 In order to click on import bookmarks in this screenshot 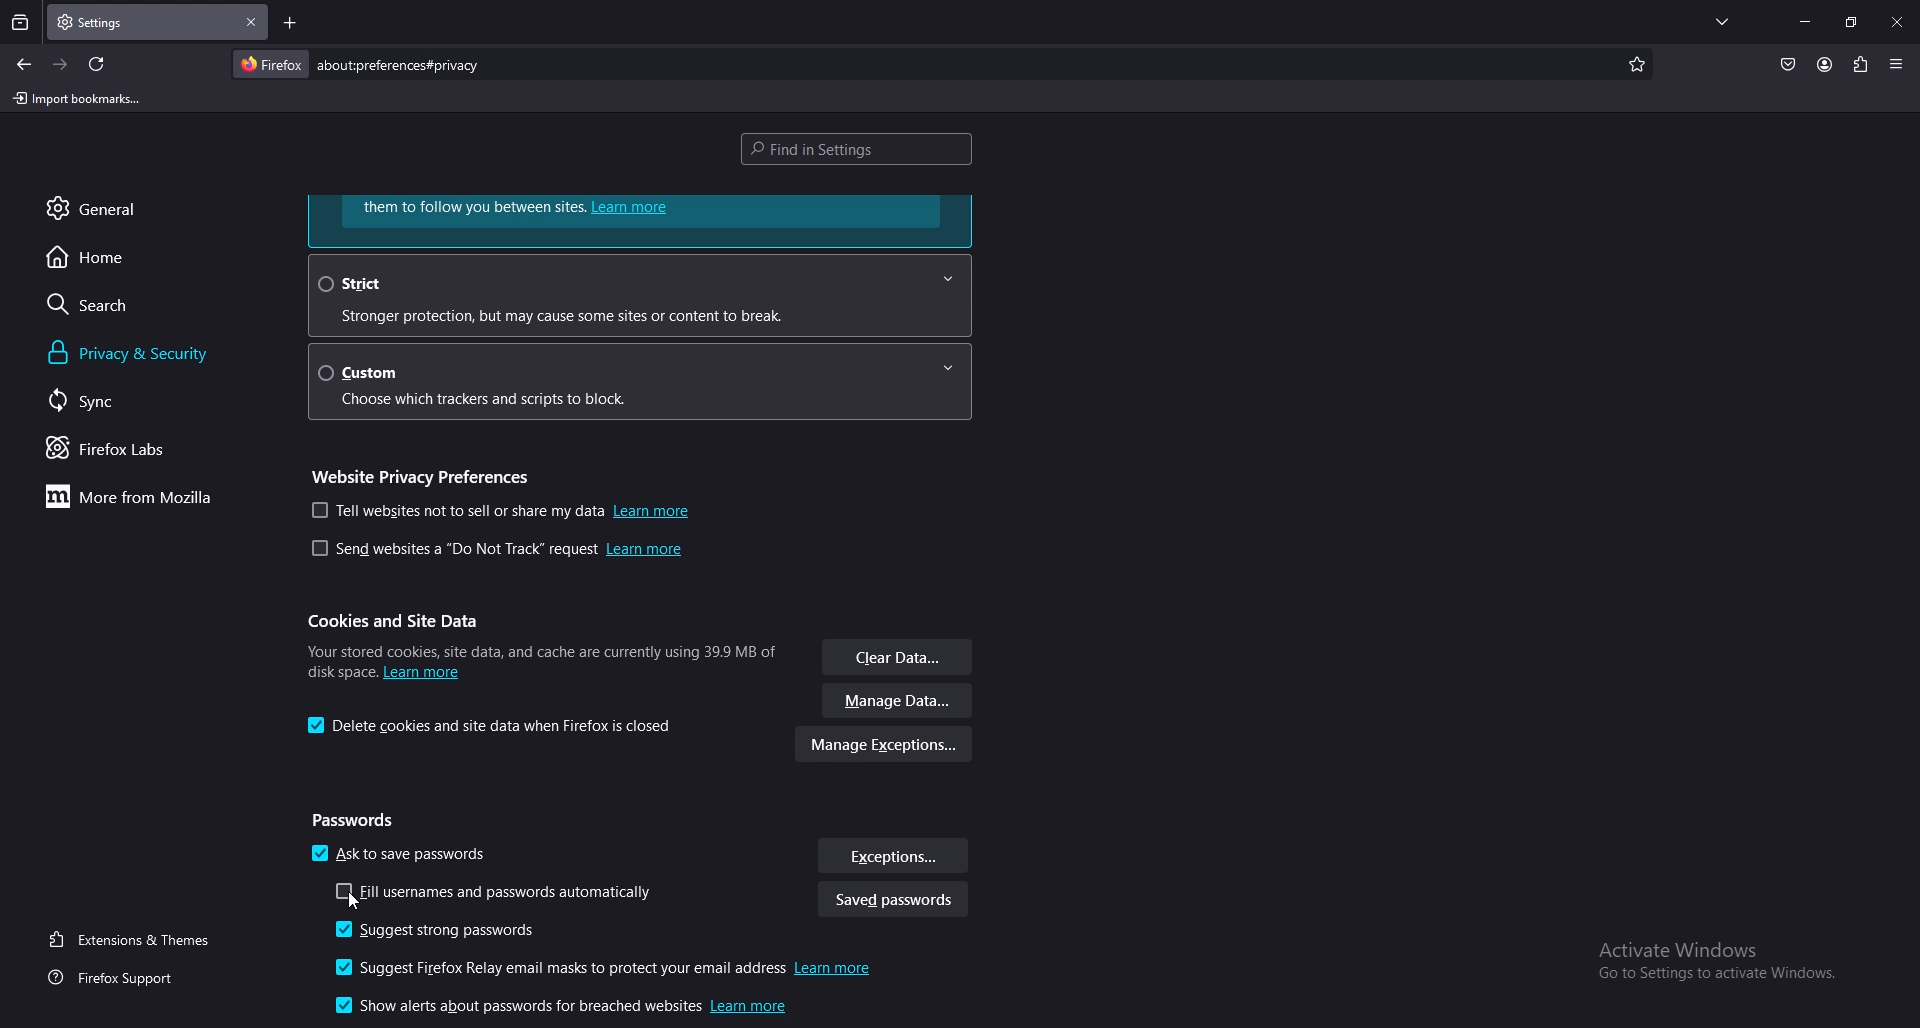, I will do `click(77, 100)`.